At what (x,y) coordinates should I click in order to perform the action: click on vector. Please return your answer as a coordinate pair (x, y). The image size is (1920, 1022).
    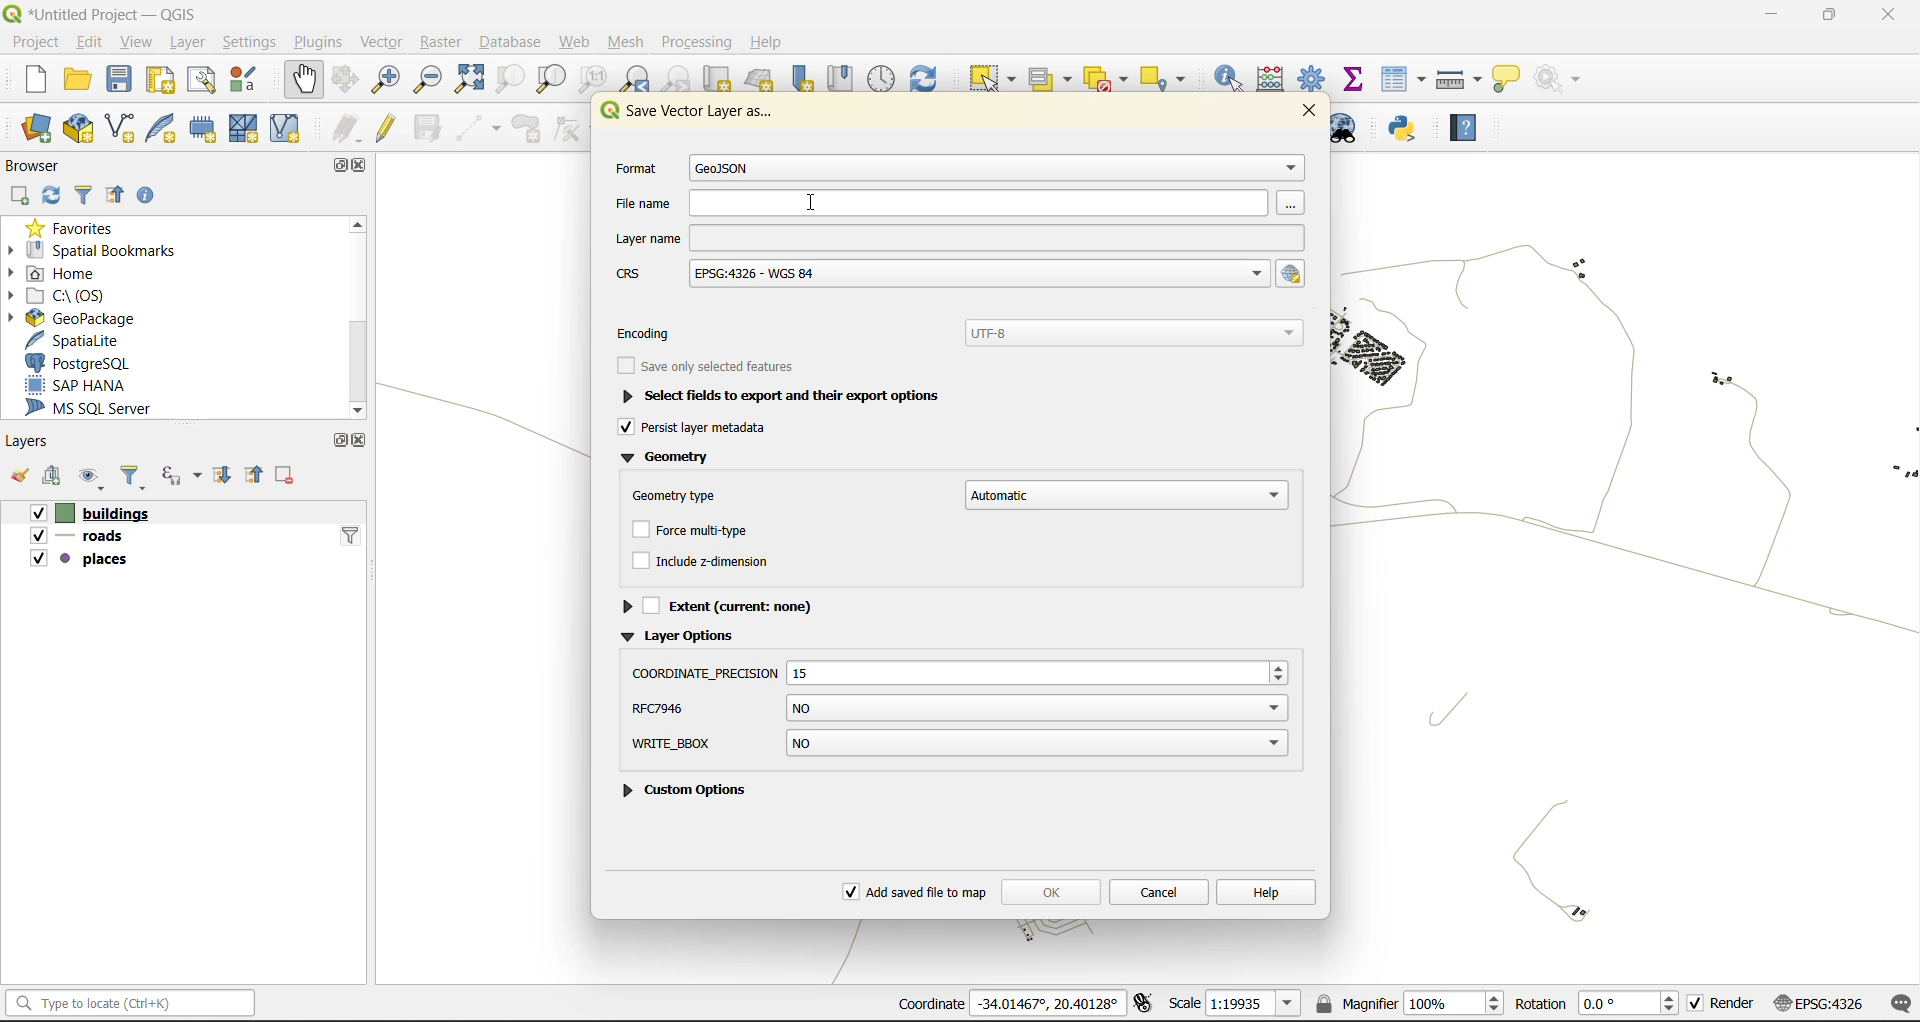
    Looking at the image, I should click on (388, 44).